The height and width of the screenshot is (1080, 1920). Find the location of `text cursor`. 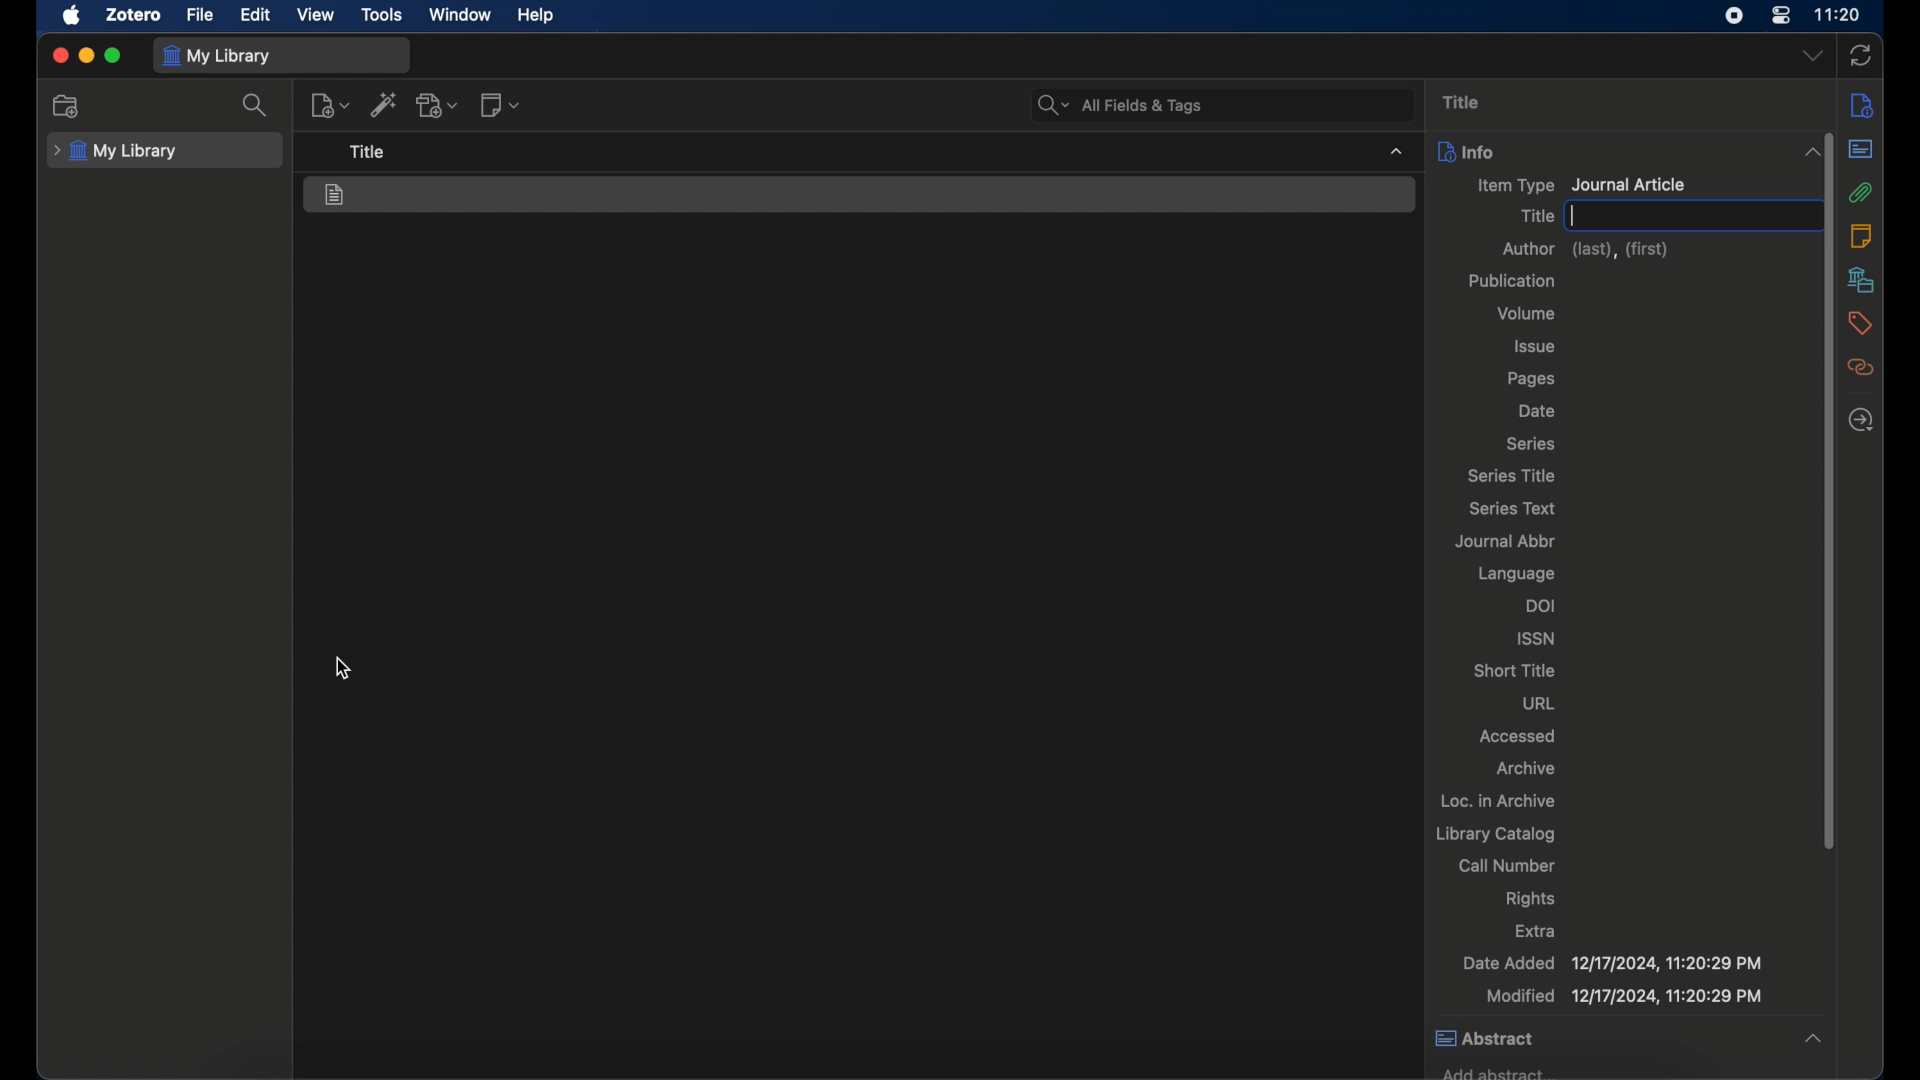

text cursor is located at coordinates (1573, 215).